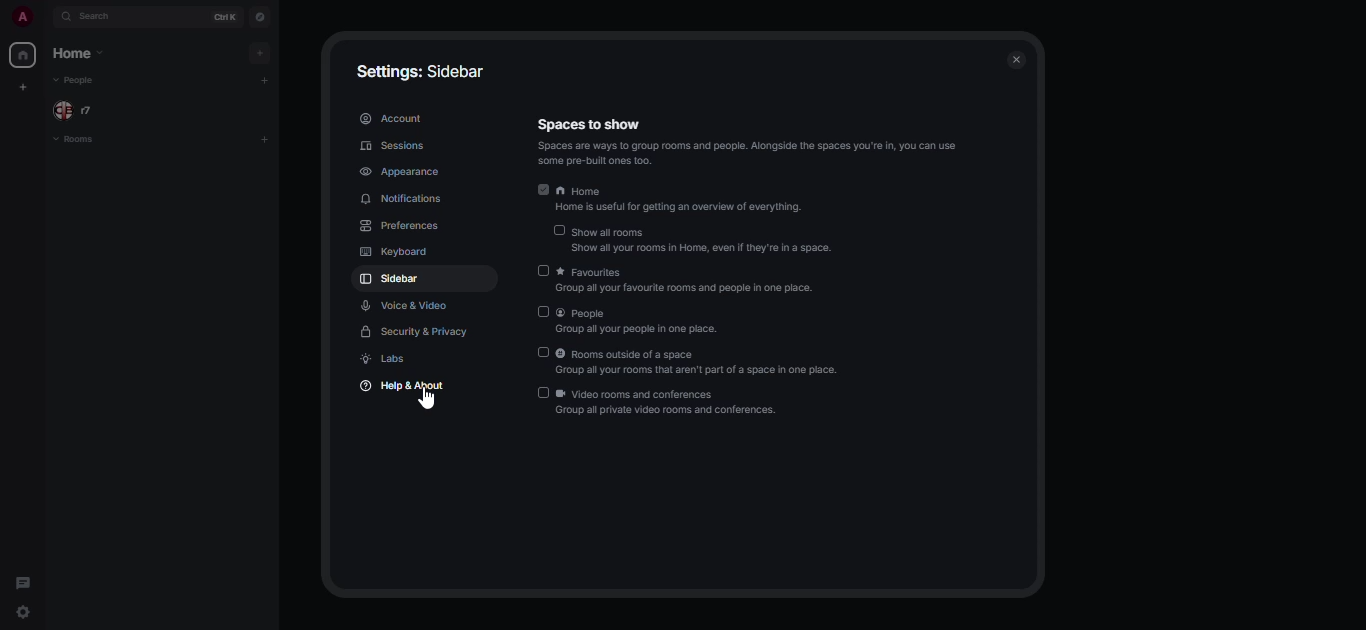 The width and height of the screenshot is (1366, 630). I want to click on disabled, so click(544, 352).